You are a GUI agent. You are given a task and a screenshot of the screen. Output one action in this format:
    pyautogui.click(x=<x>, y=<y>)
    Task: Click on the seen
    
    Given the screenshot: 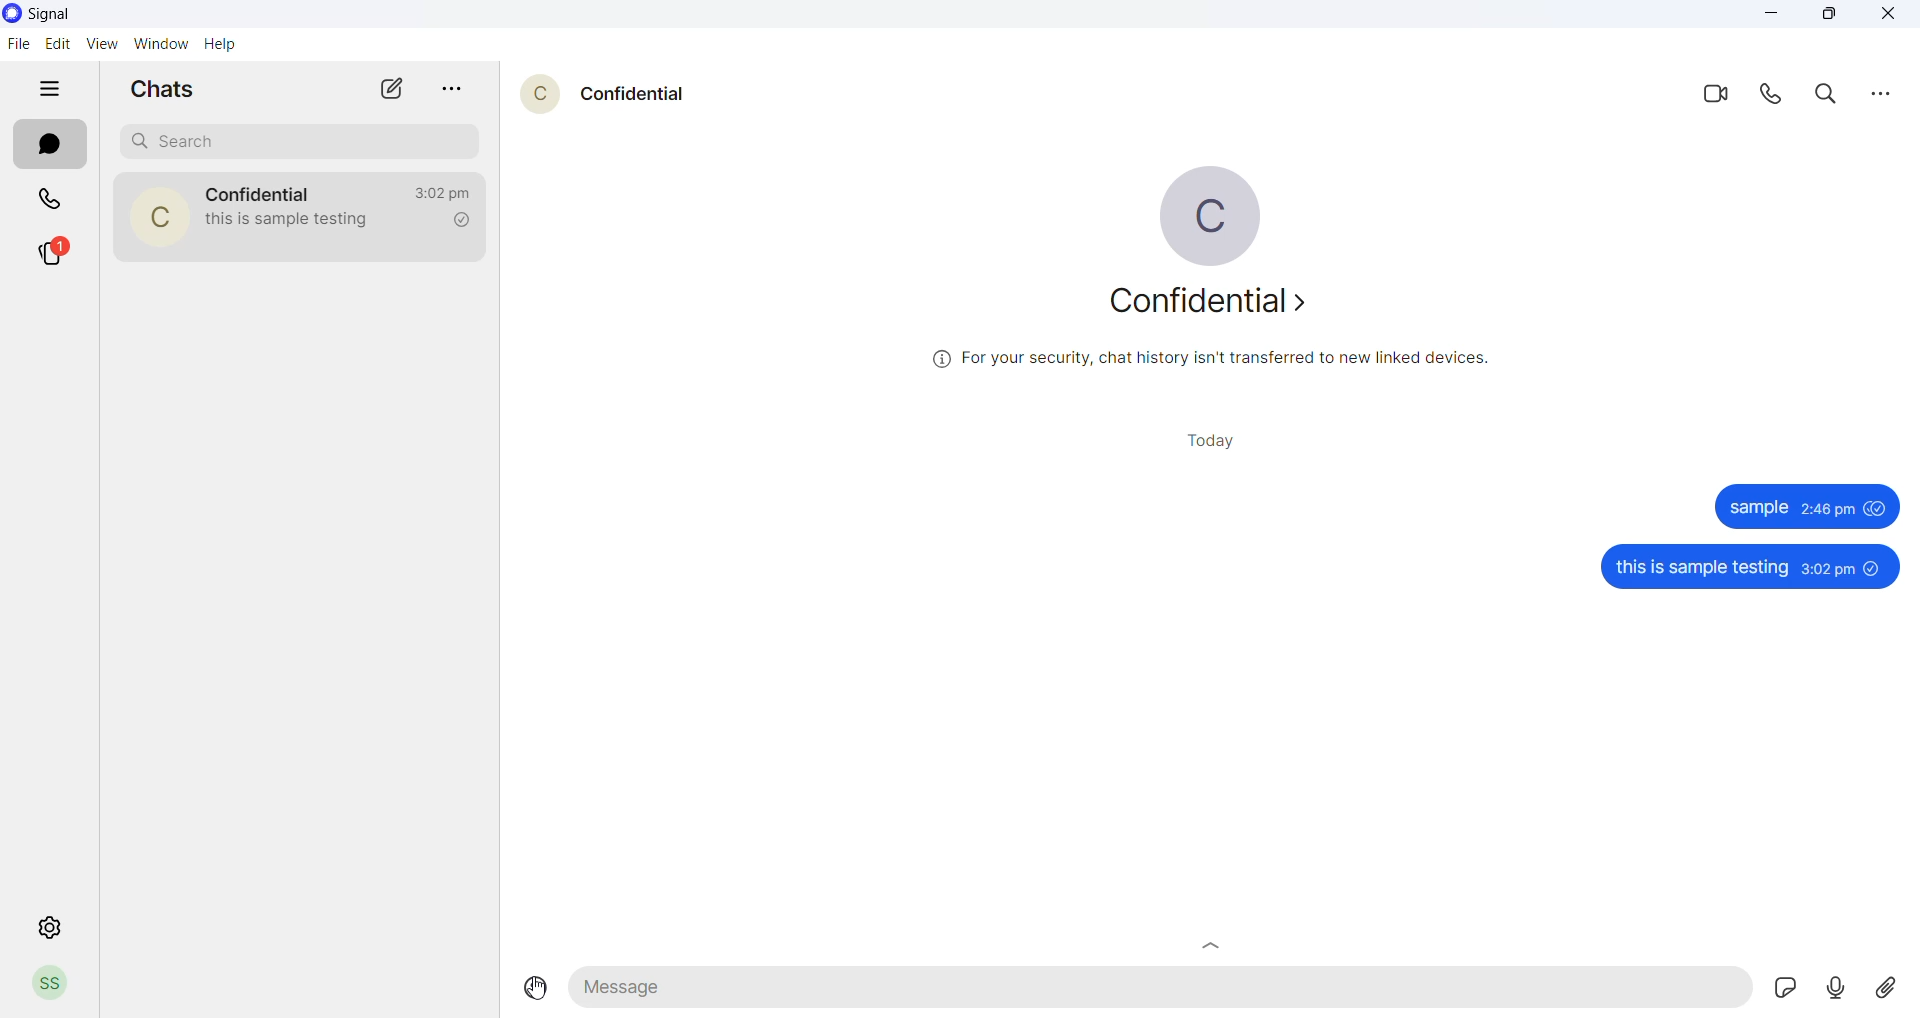 What is the action you would take?
    pyautogui.click(x=1875, y=508)
    